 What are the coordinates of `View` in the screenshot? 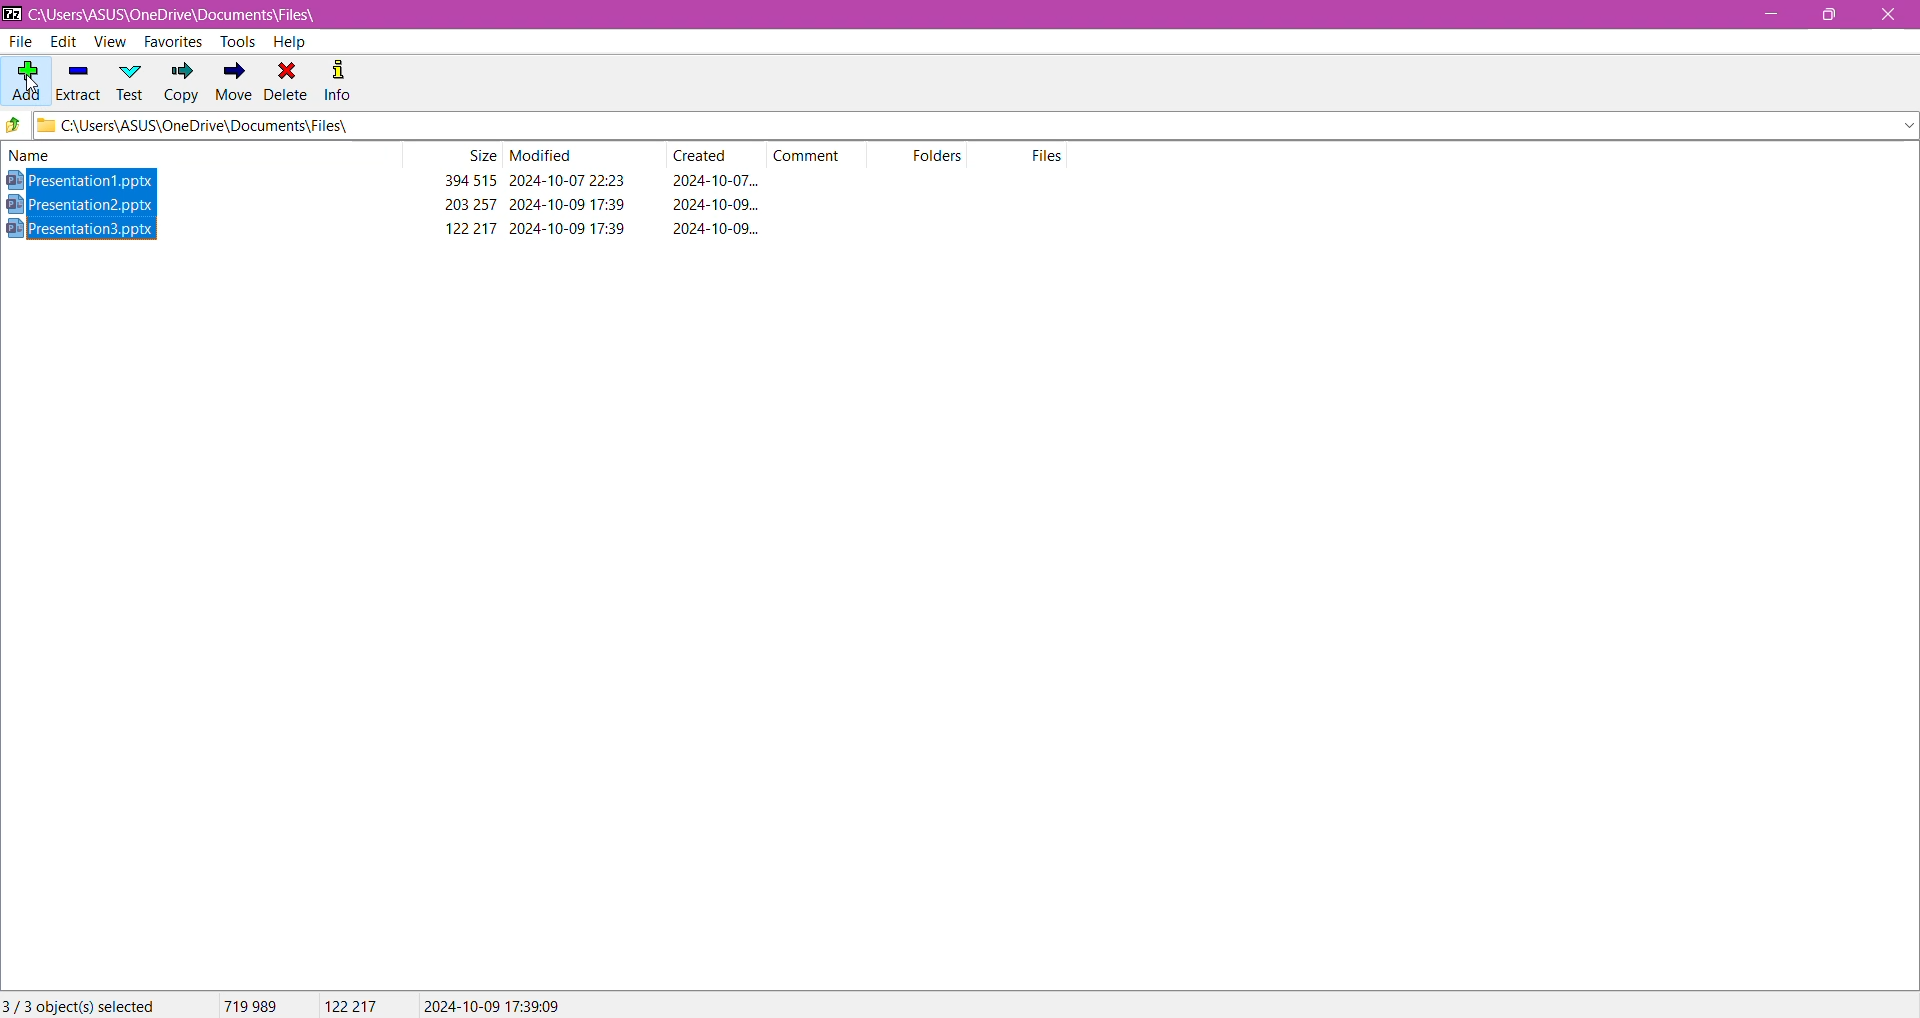 It's located at (109, 42).